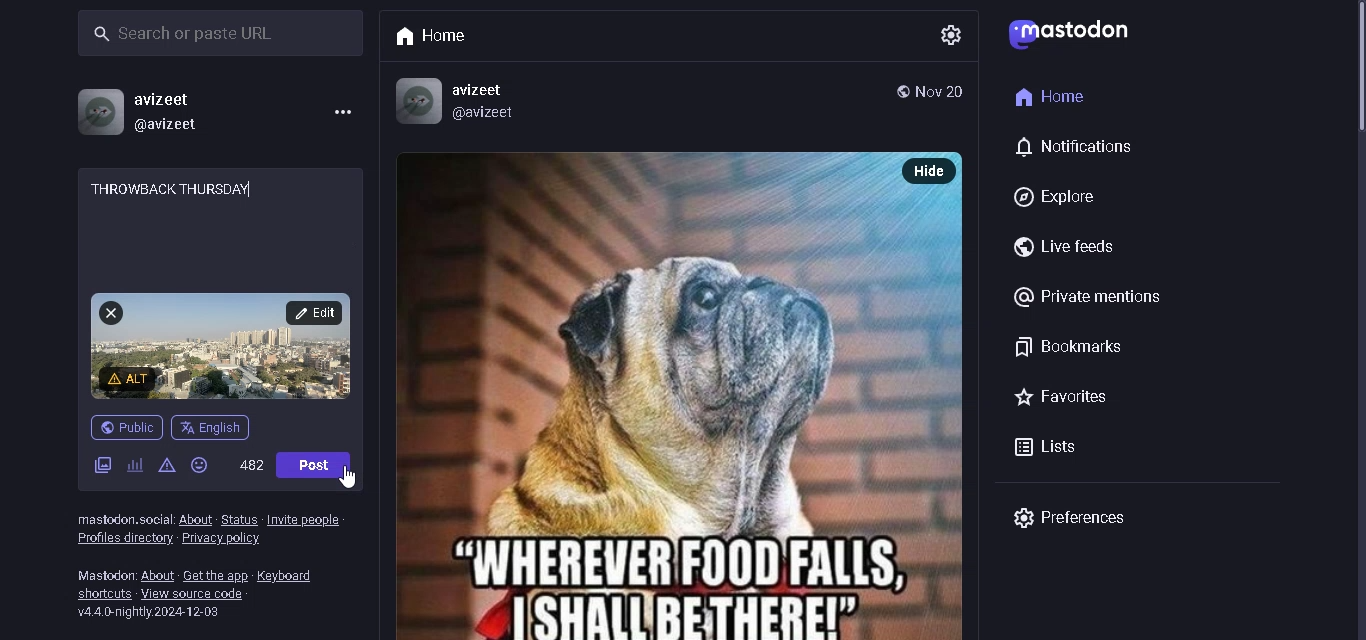 This screenshot has height=640, width=1366. I want to click on text, so click(125, 520).